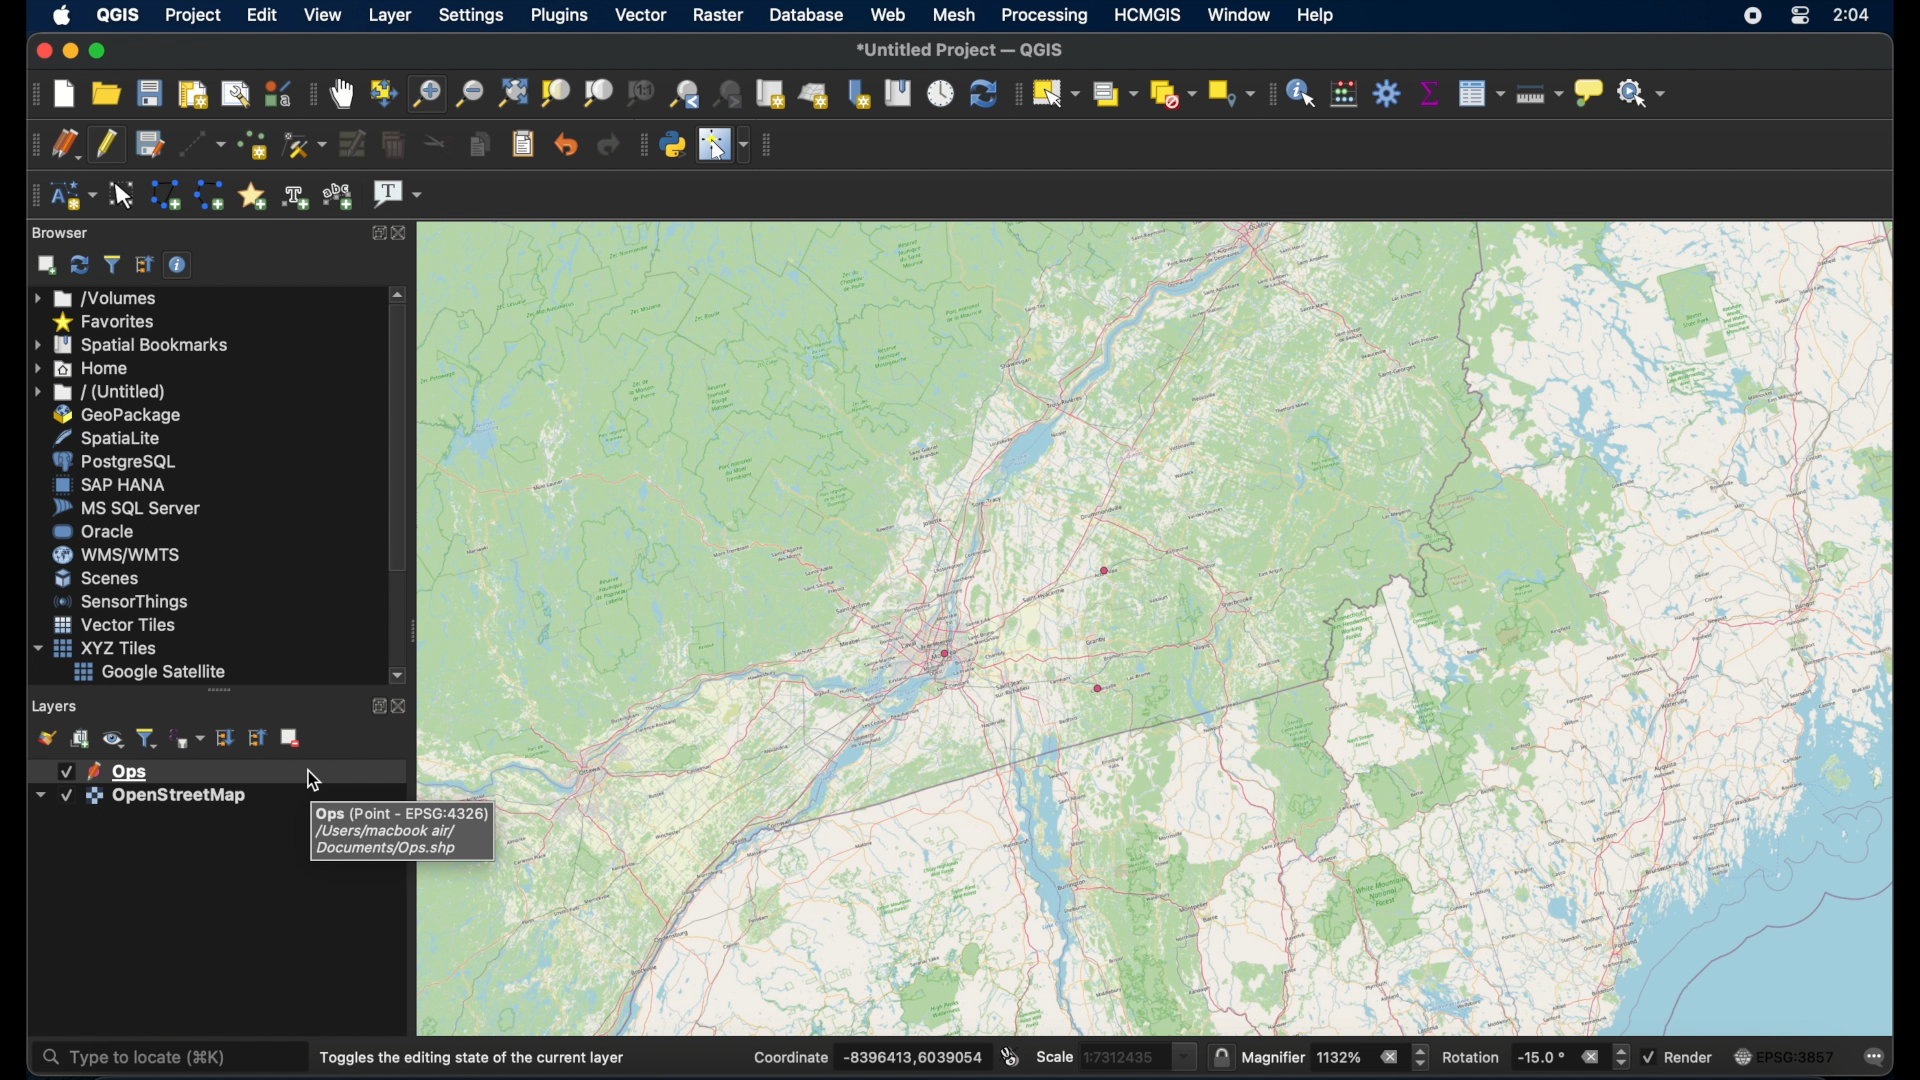 The image size is (1920, 1080). What do you see at coordinates (1801, 17) in the screenshot?
I see `control center` at bounding box center [1801, 17].